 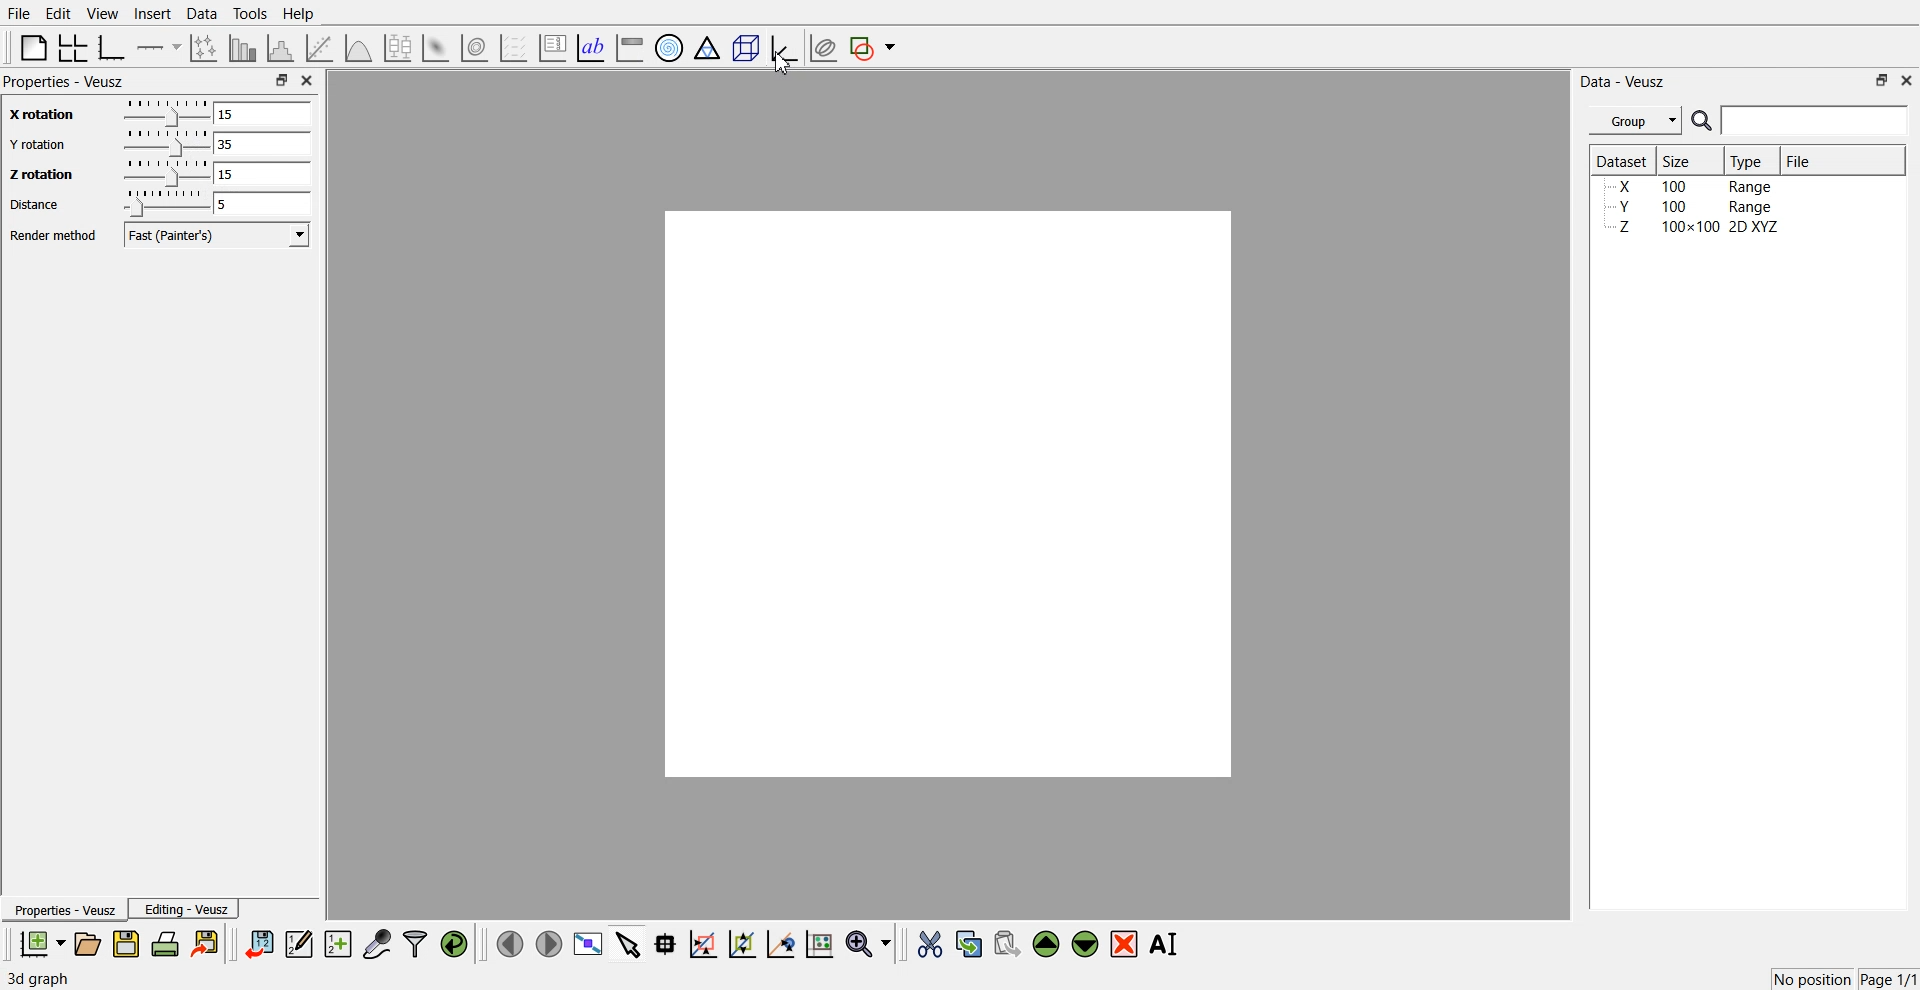 What do you see at coordinates (1622, 82) in the screenshot?
I see `Data - Veusz` at bounding box center [1622, 82].